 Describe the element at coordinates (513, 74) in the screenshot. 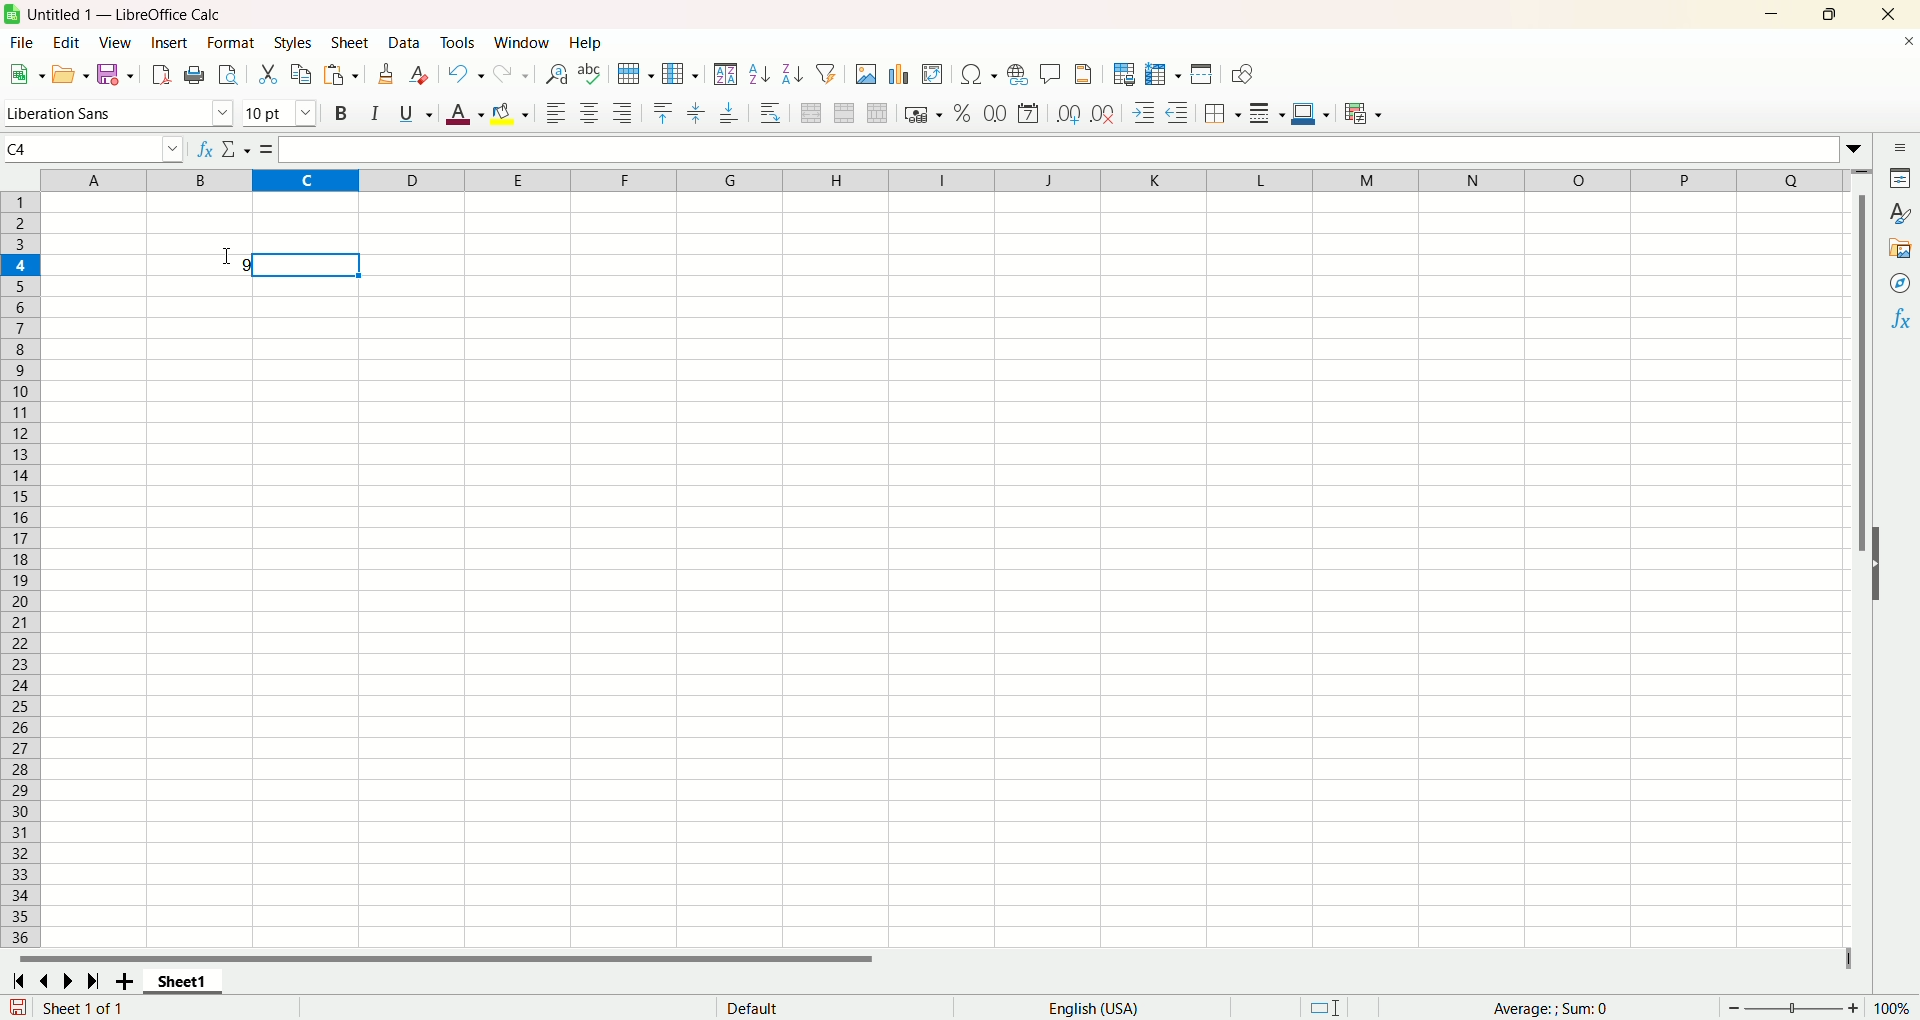

I see `redo` at that location.